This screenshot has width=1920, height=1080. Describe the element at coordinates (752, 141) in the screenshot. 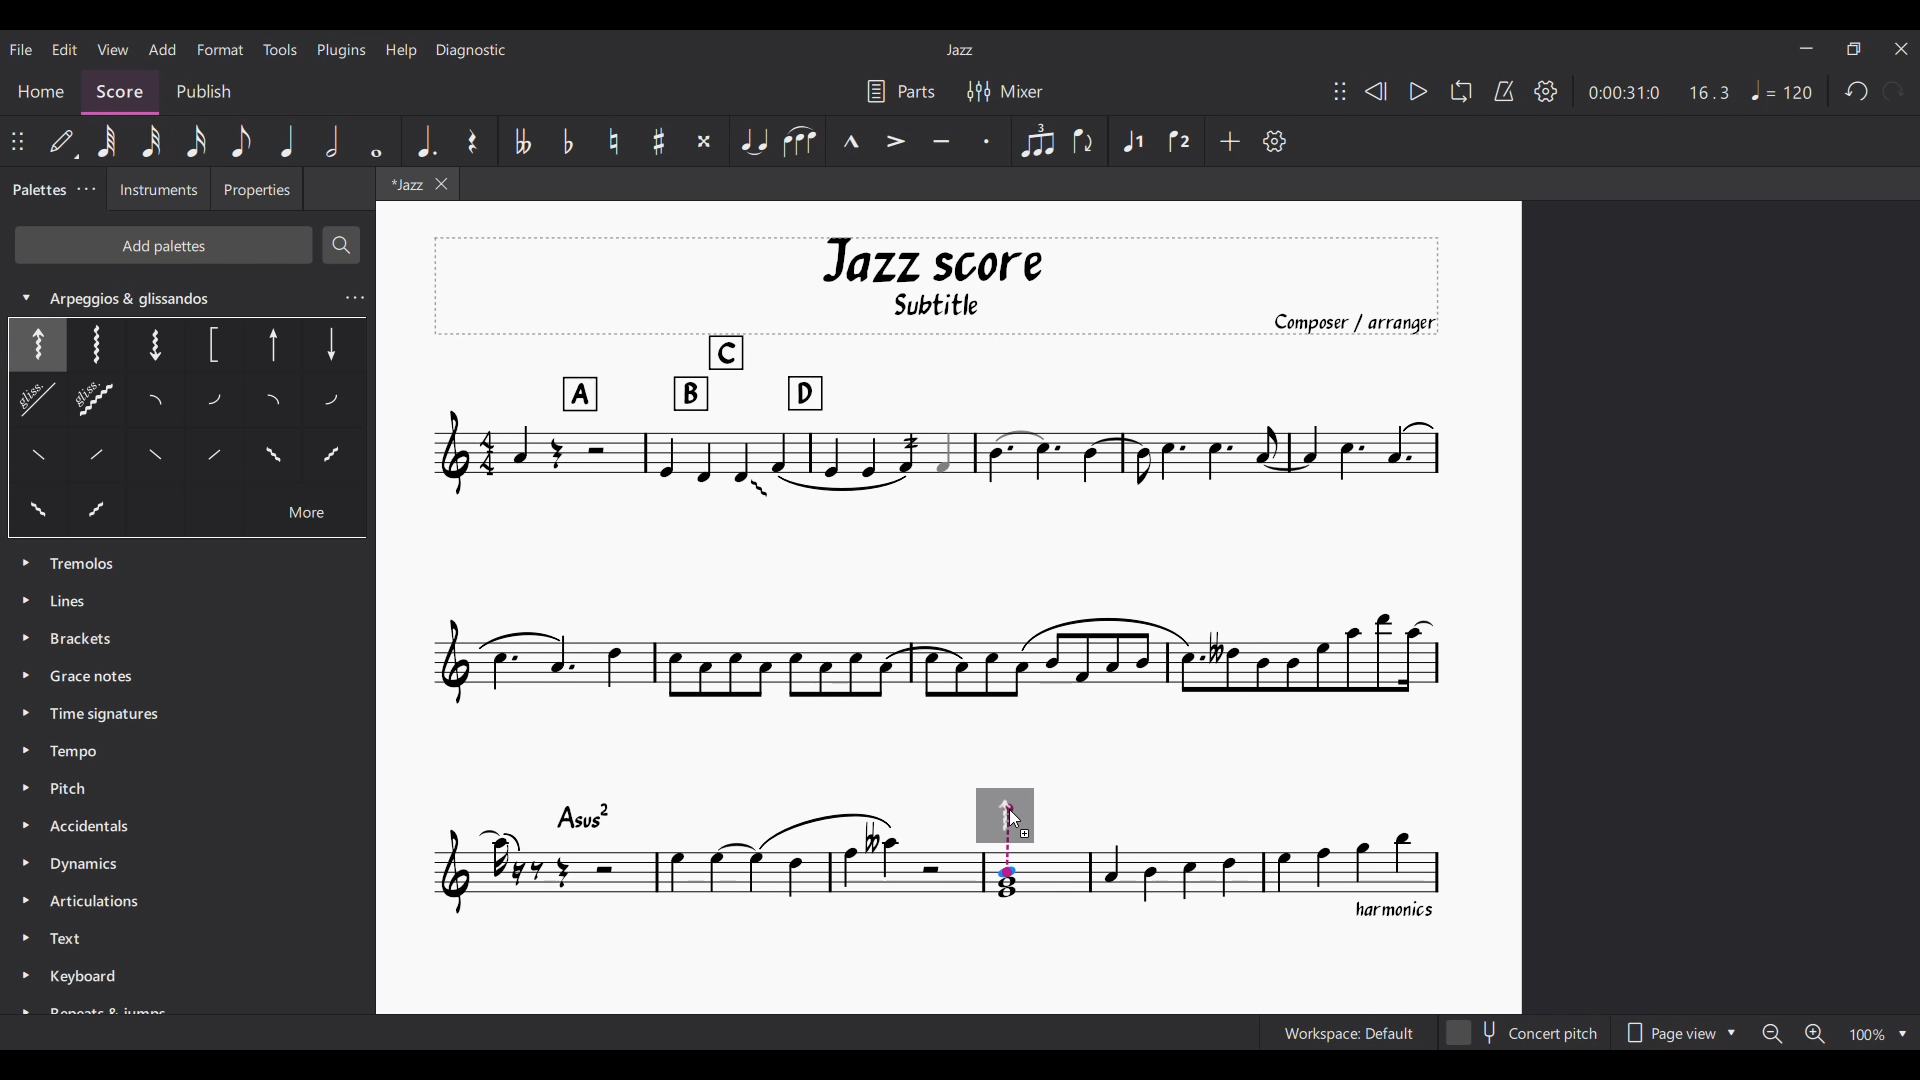

I see `Tie` at that location.